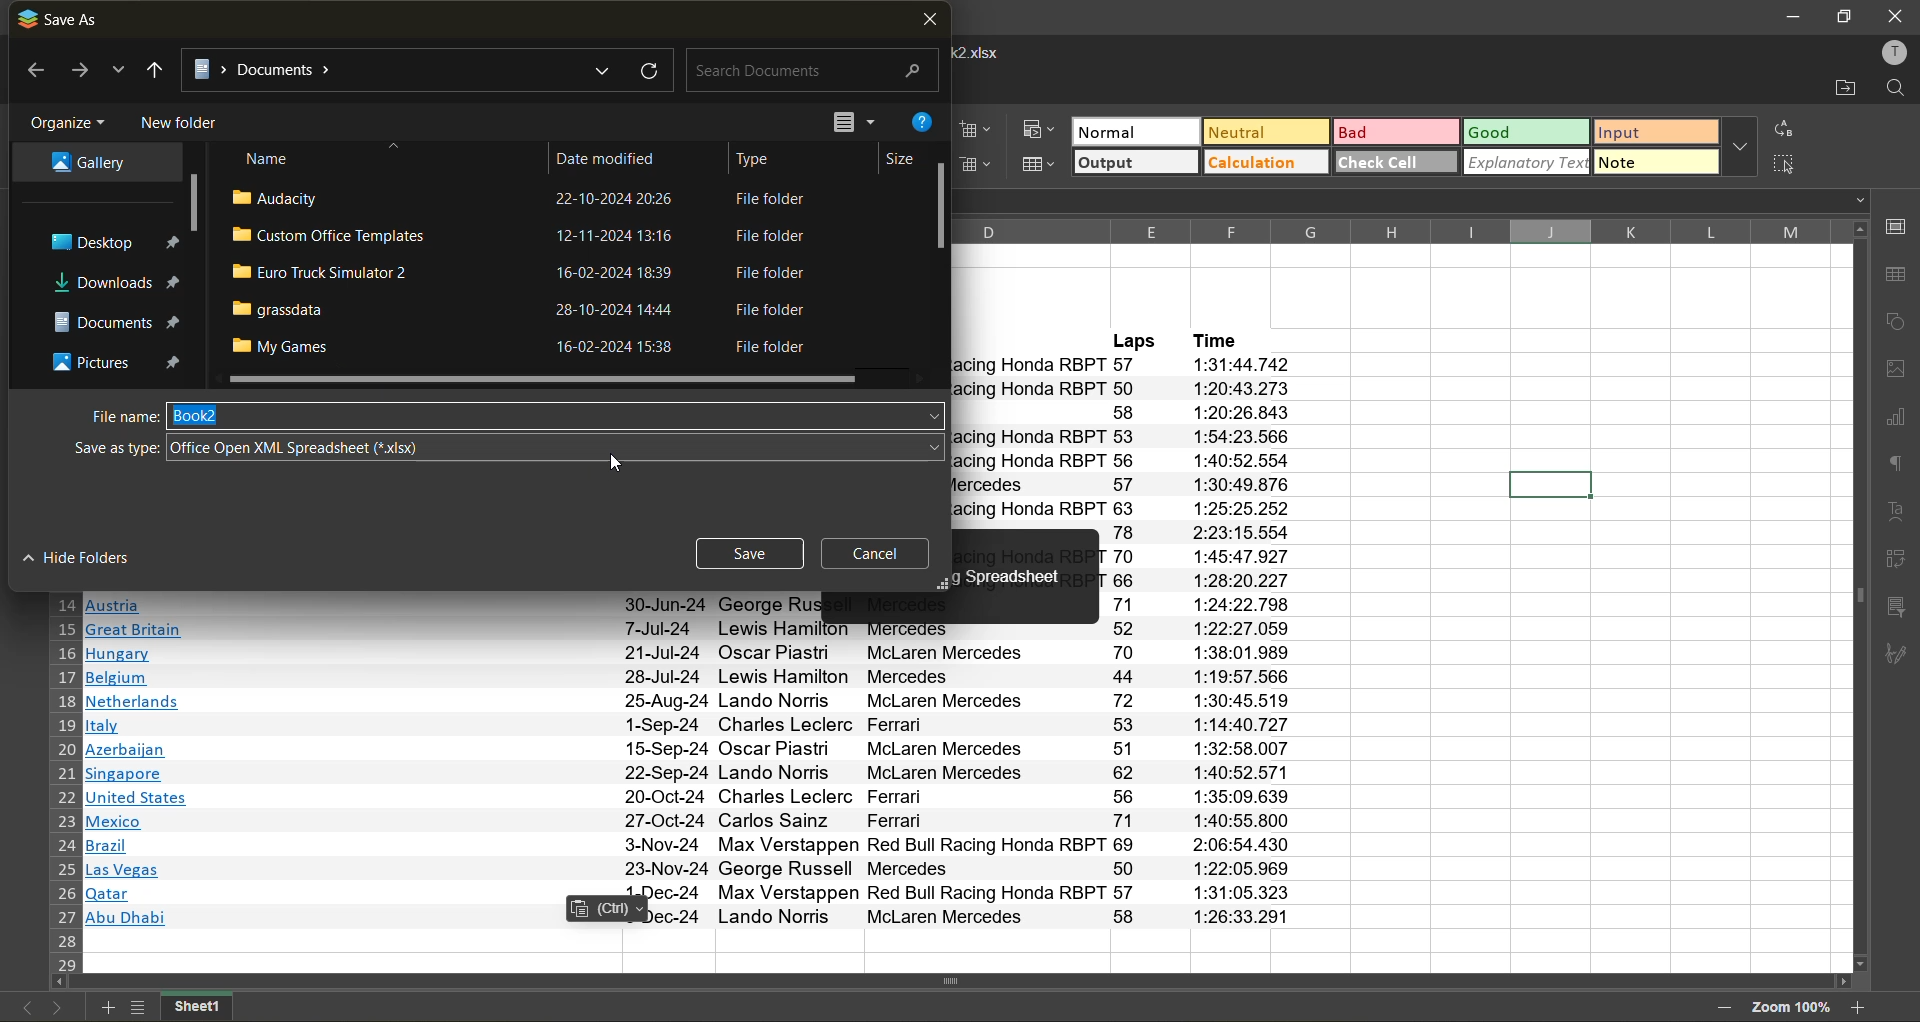 The width and height of the screenshot is (1920, 1022). Describe the element at coordinates (1417, 203) in the screenshot. I see `formula bar` at that location.